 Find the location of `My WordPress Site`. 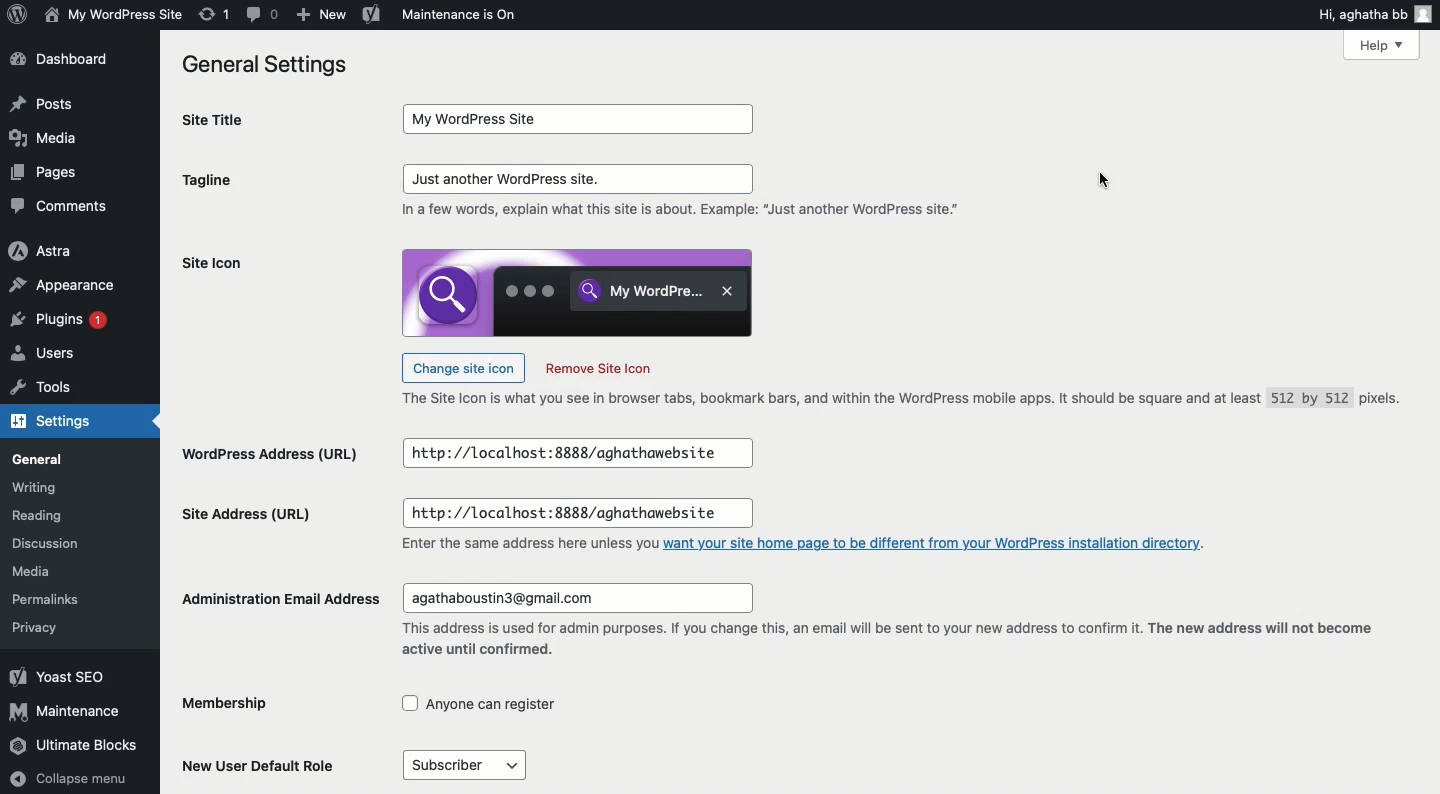

My WordPress Site is located at coordinates (111, 14).